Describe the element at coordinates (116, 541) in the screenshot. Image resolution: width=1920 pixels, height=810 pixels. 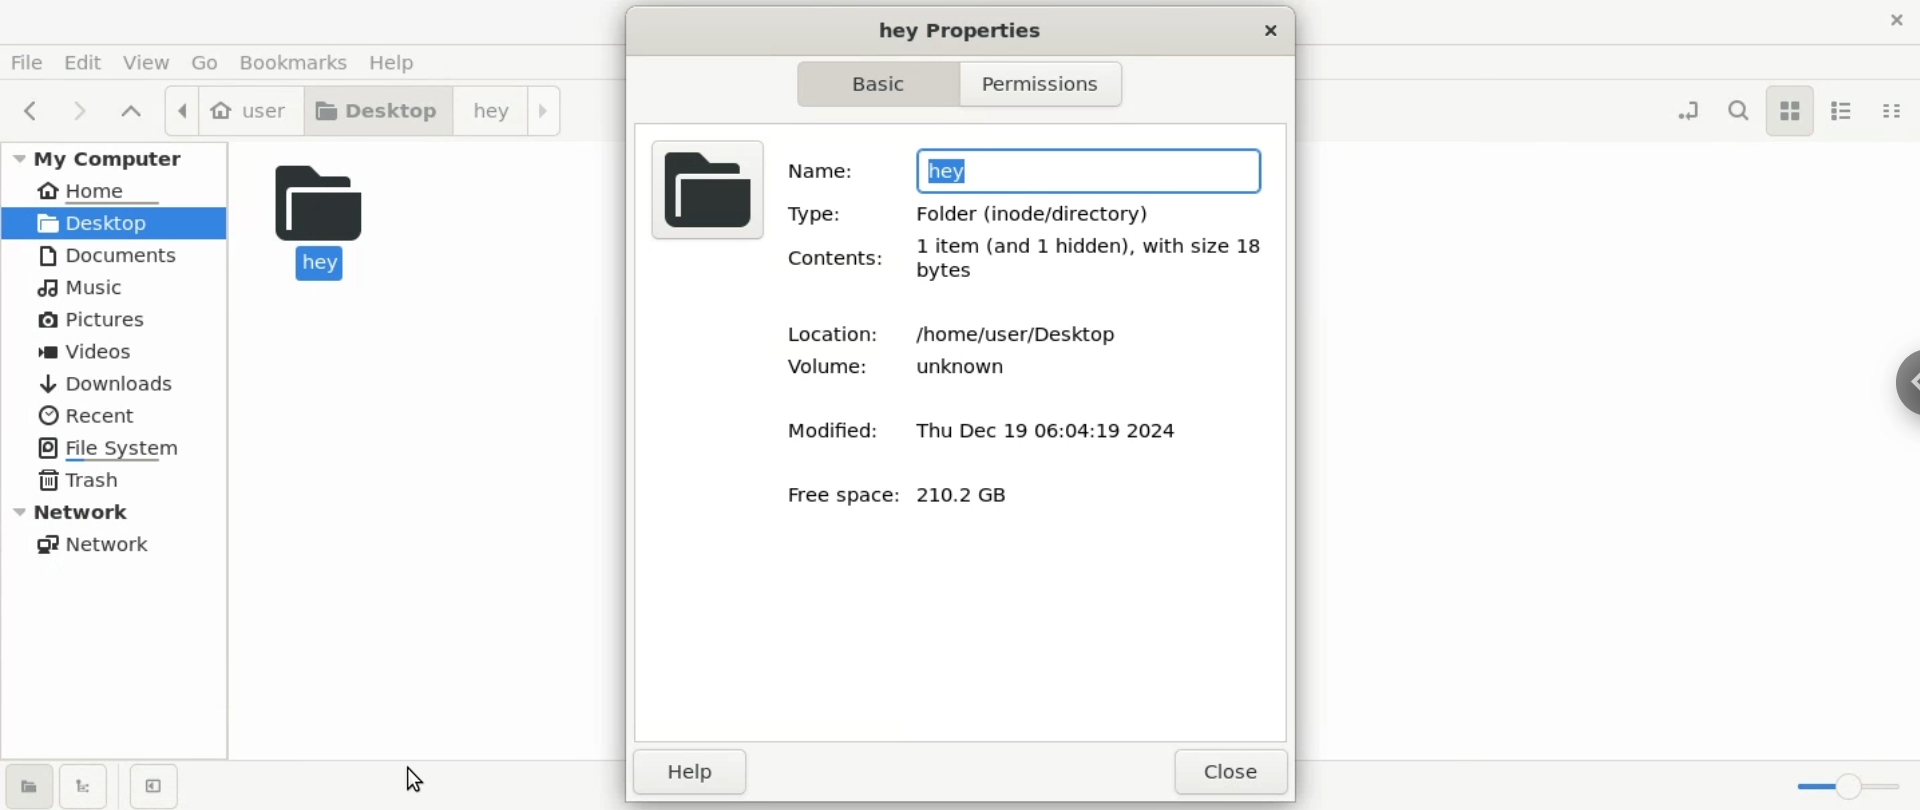
I see `network` at that location.